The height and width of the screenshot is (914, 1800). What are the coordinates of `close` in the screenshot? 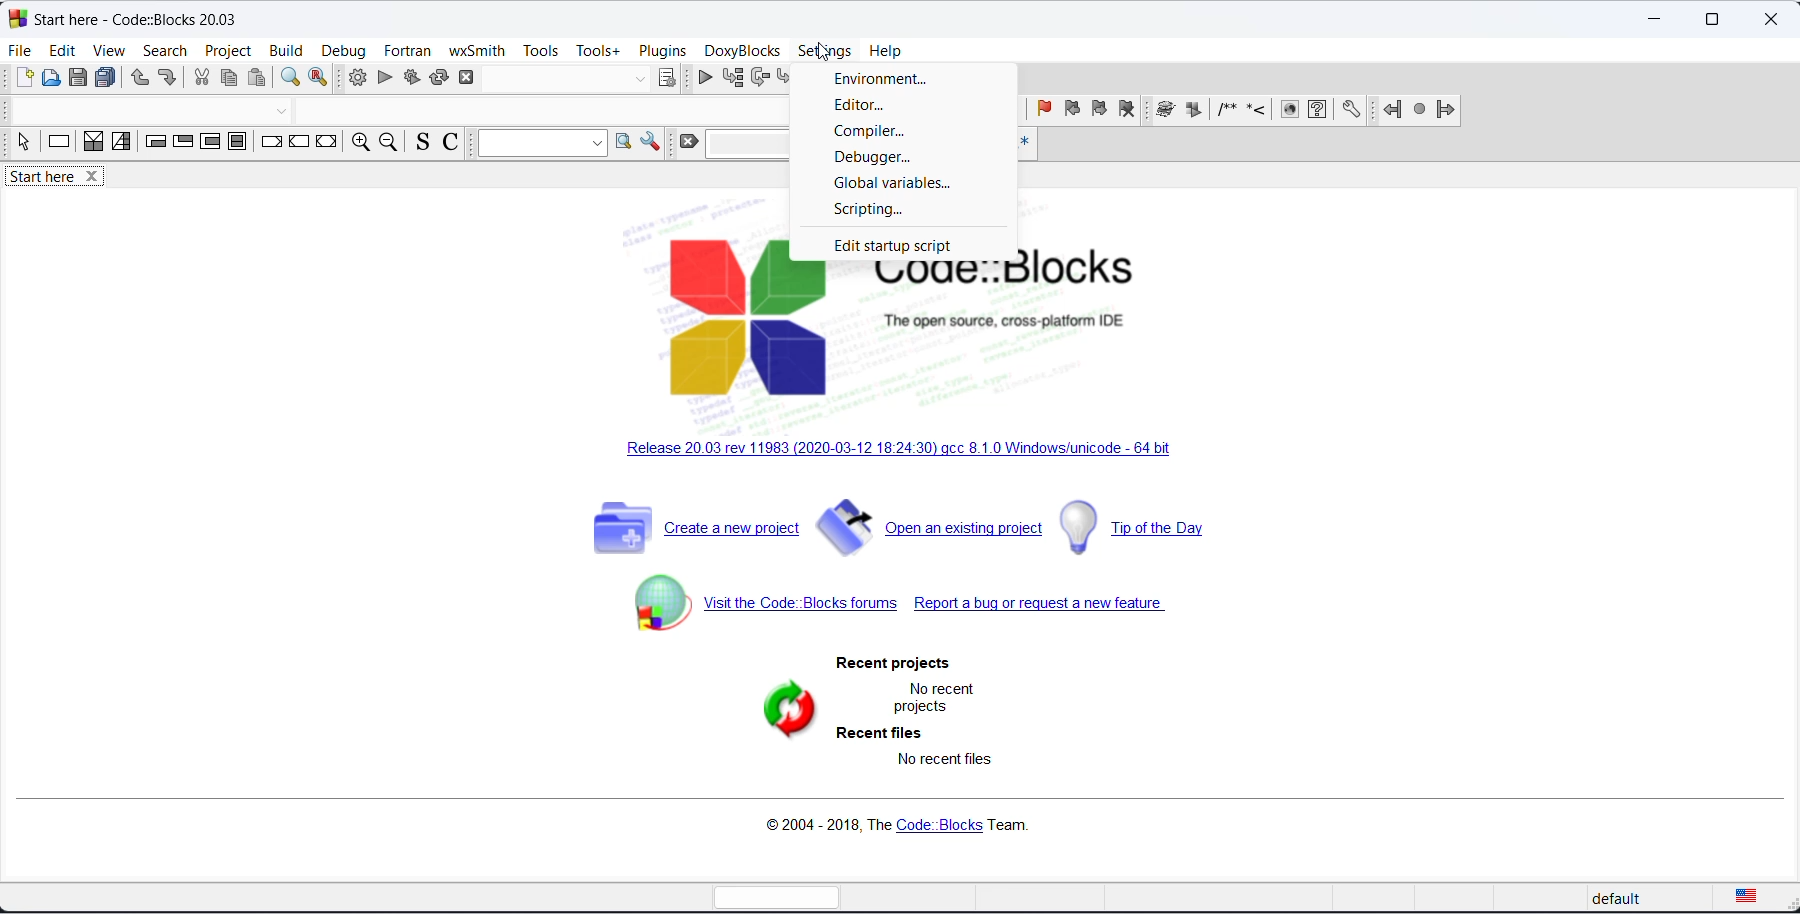 It's located at (1771, 20).